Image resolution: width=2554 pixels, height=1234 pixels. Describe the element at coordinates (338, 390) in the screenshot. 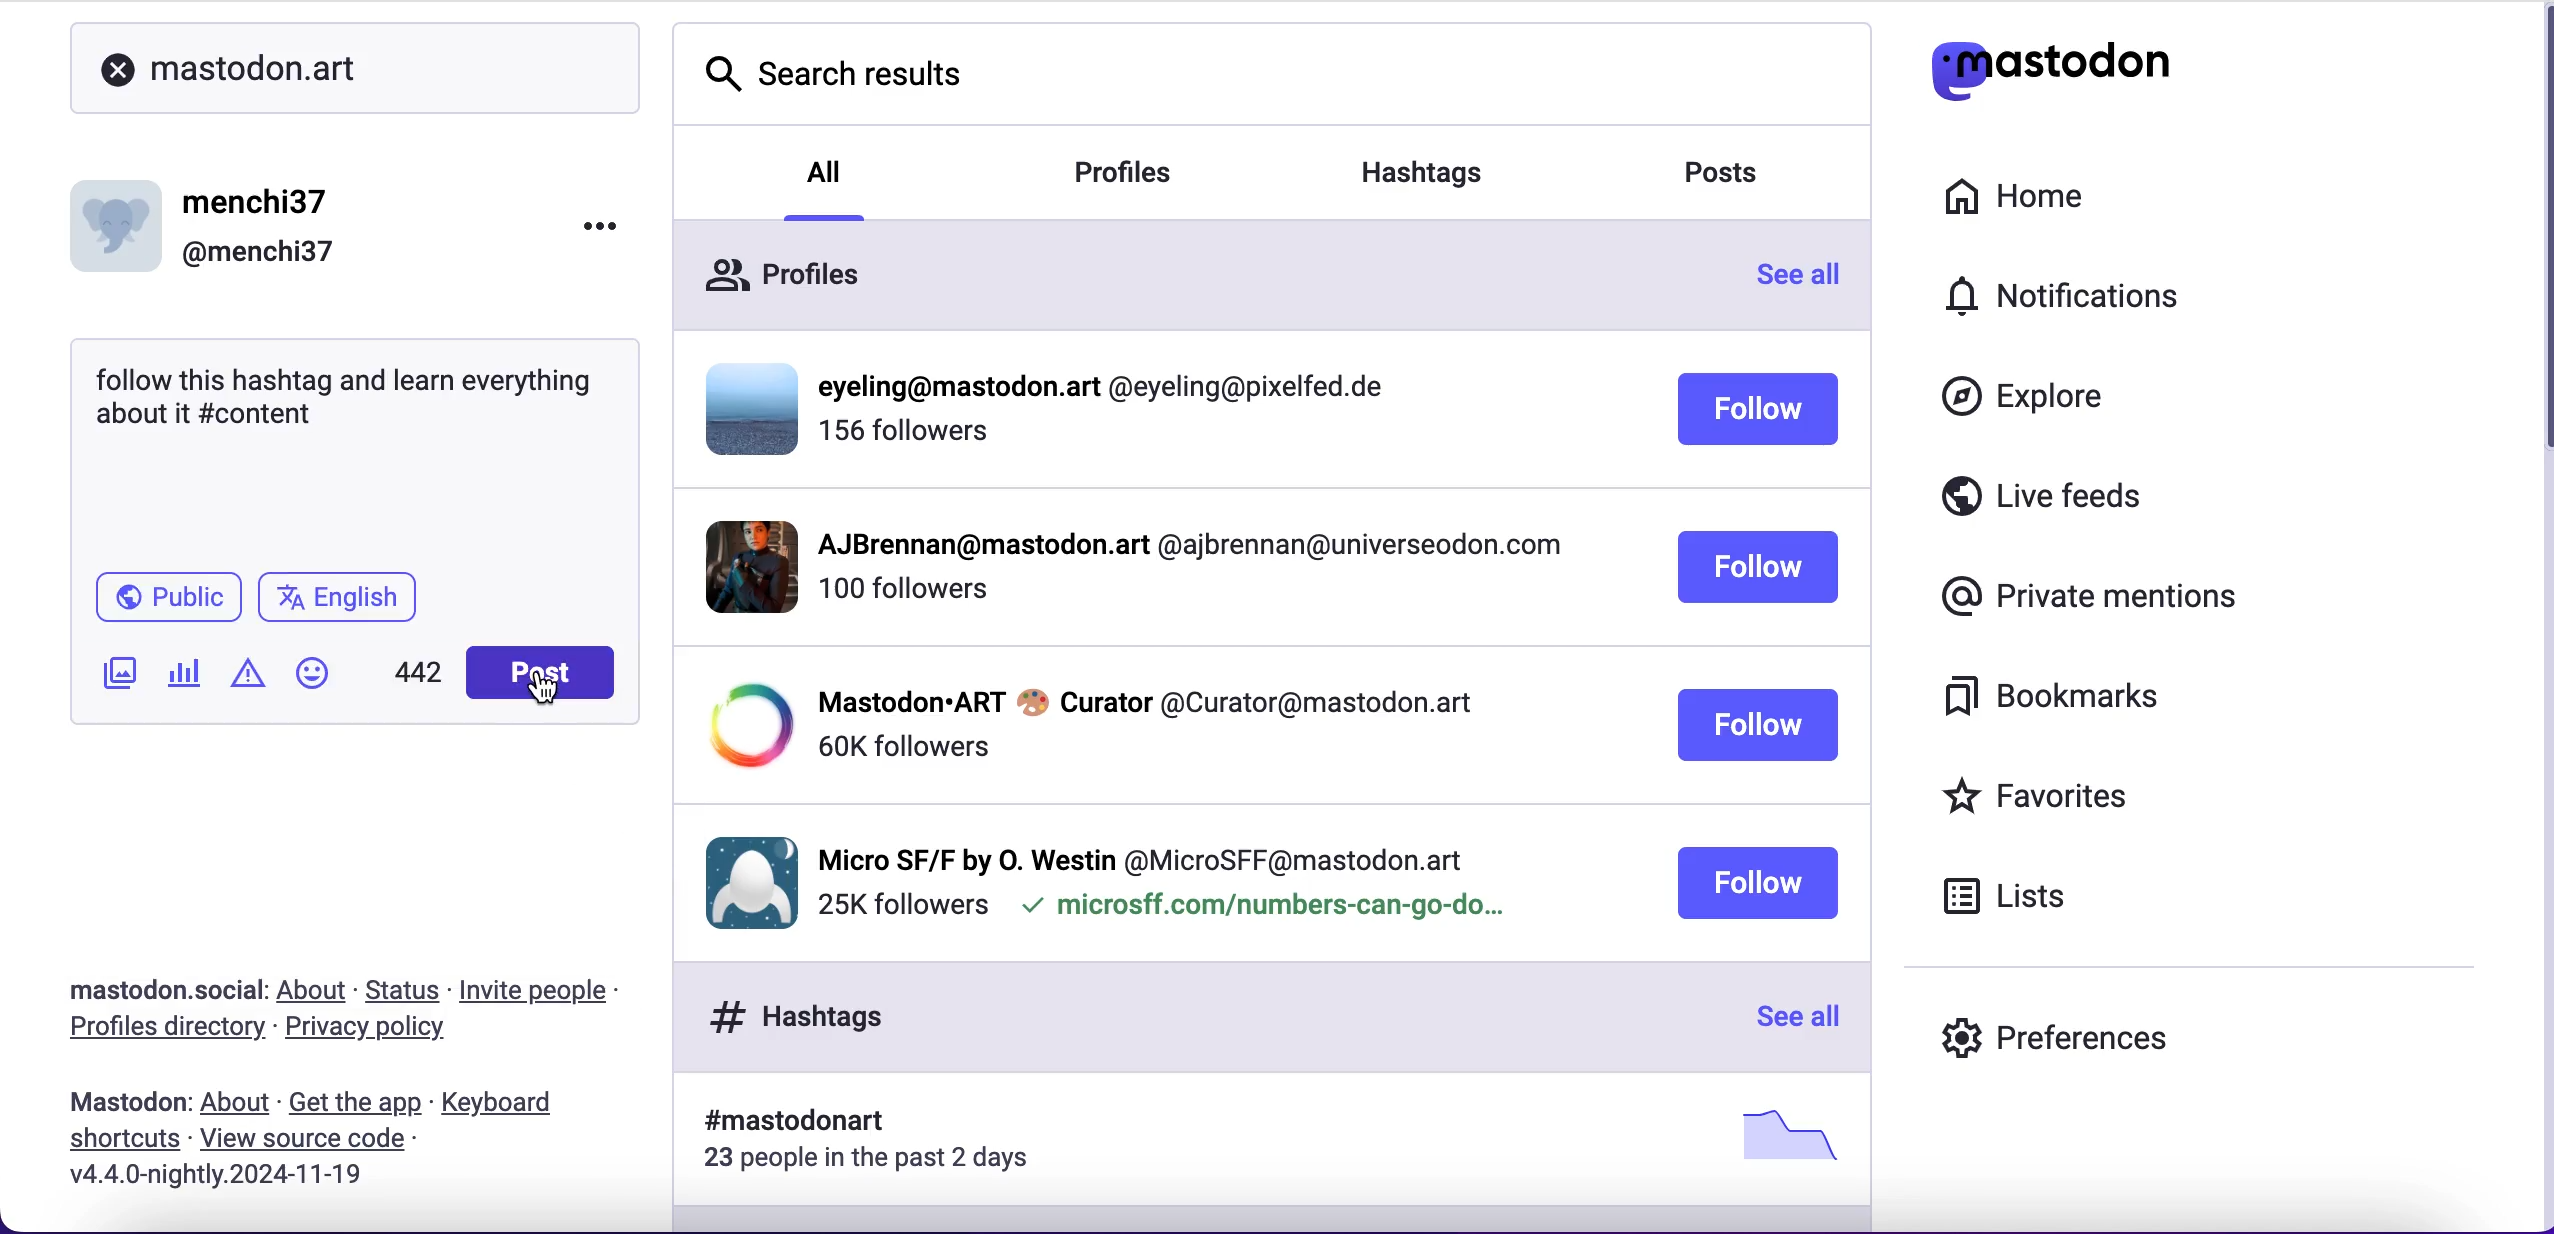

I see `text` at that location.